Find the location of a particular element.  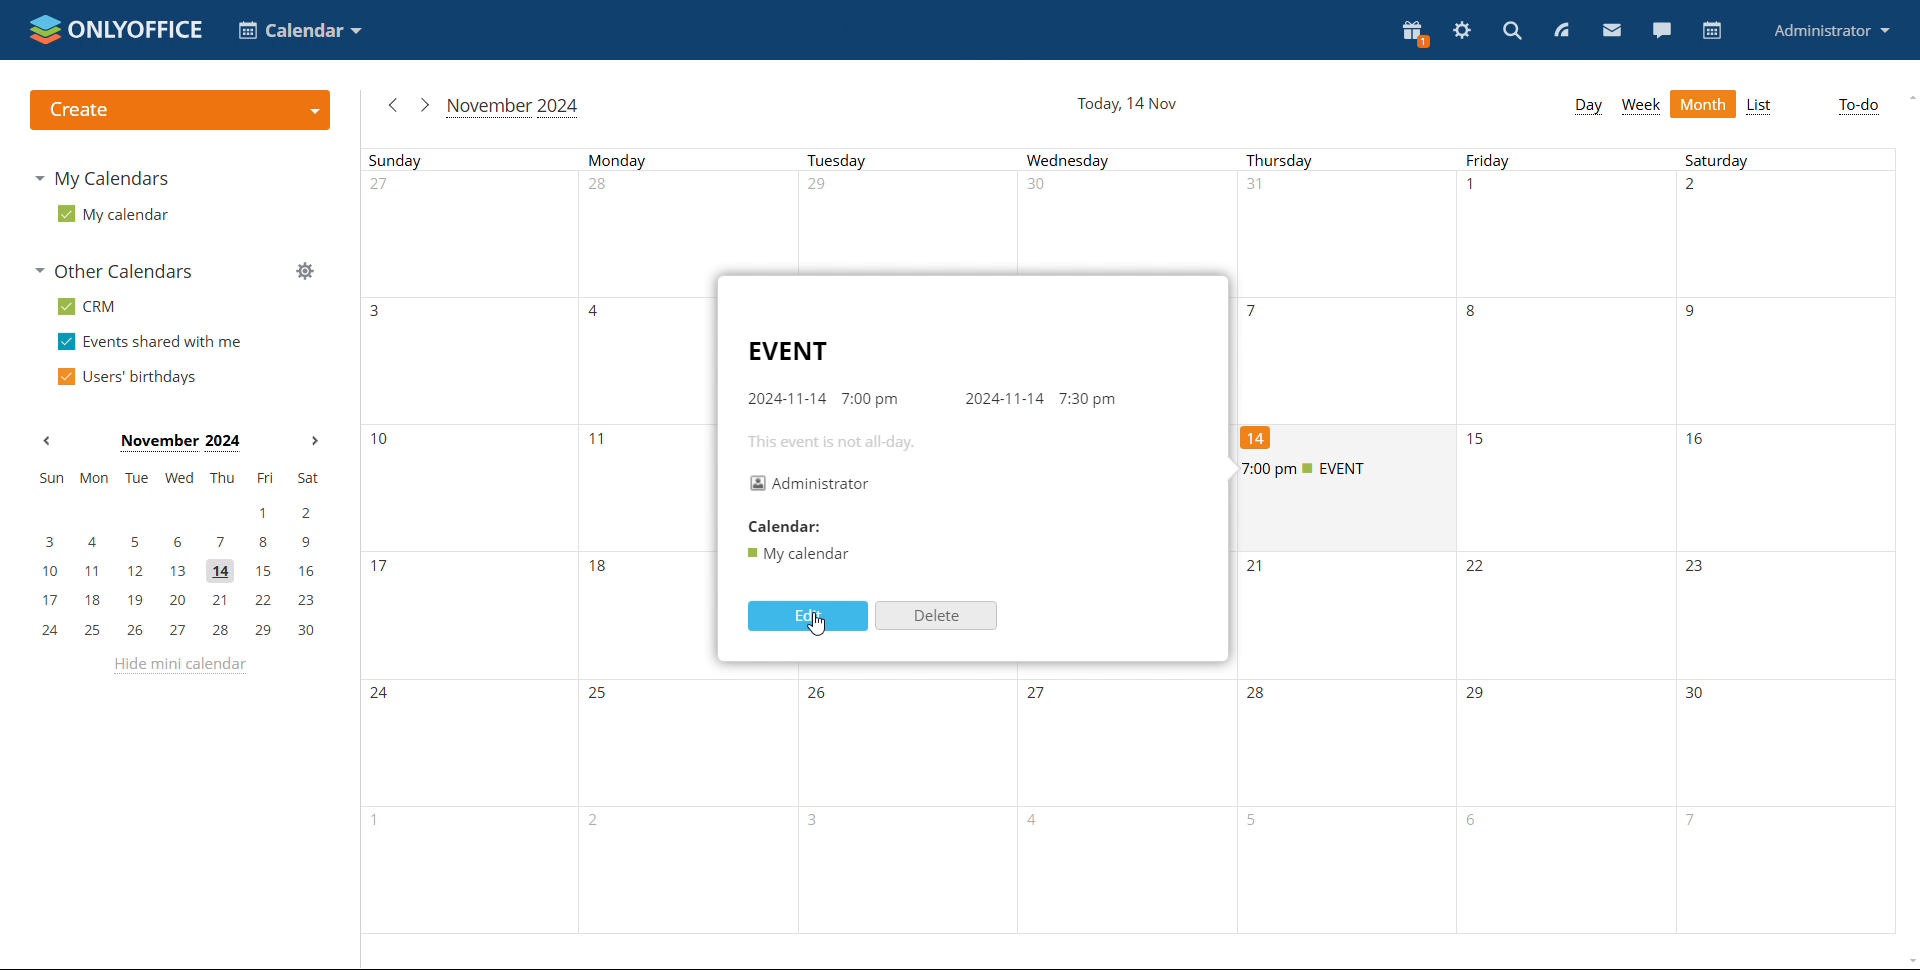

number is located at coordinates (600, 570).